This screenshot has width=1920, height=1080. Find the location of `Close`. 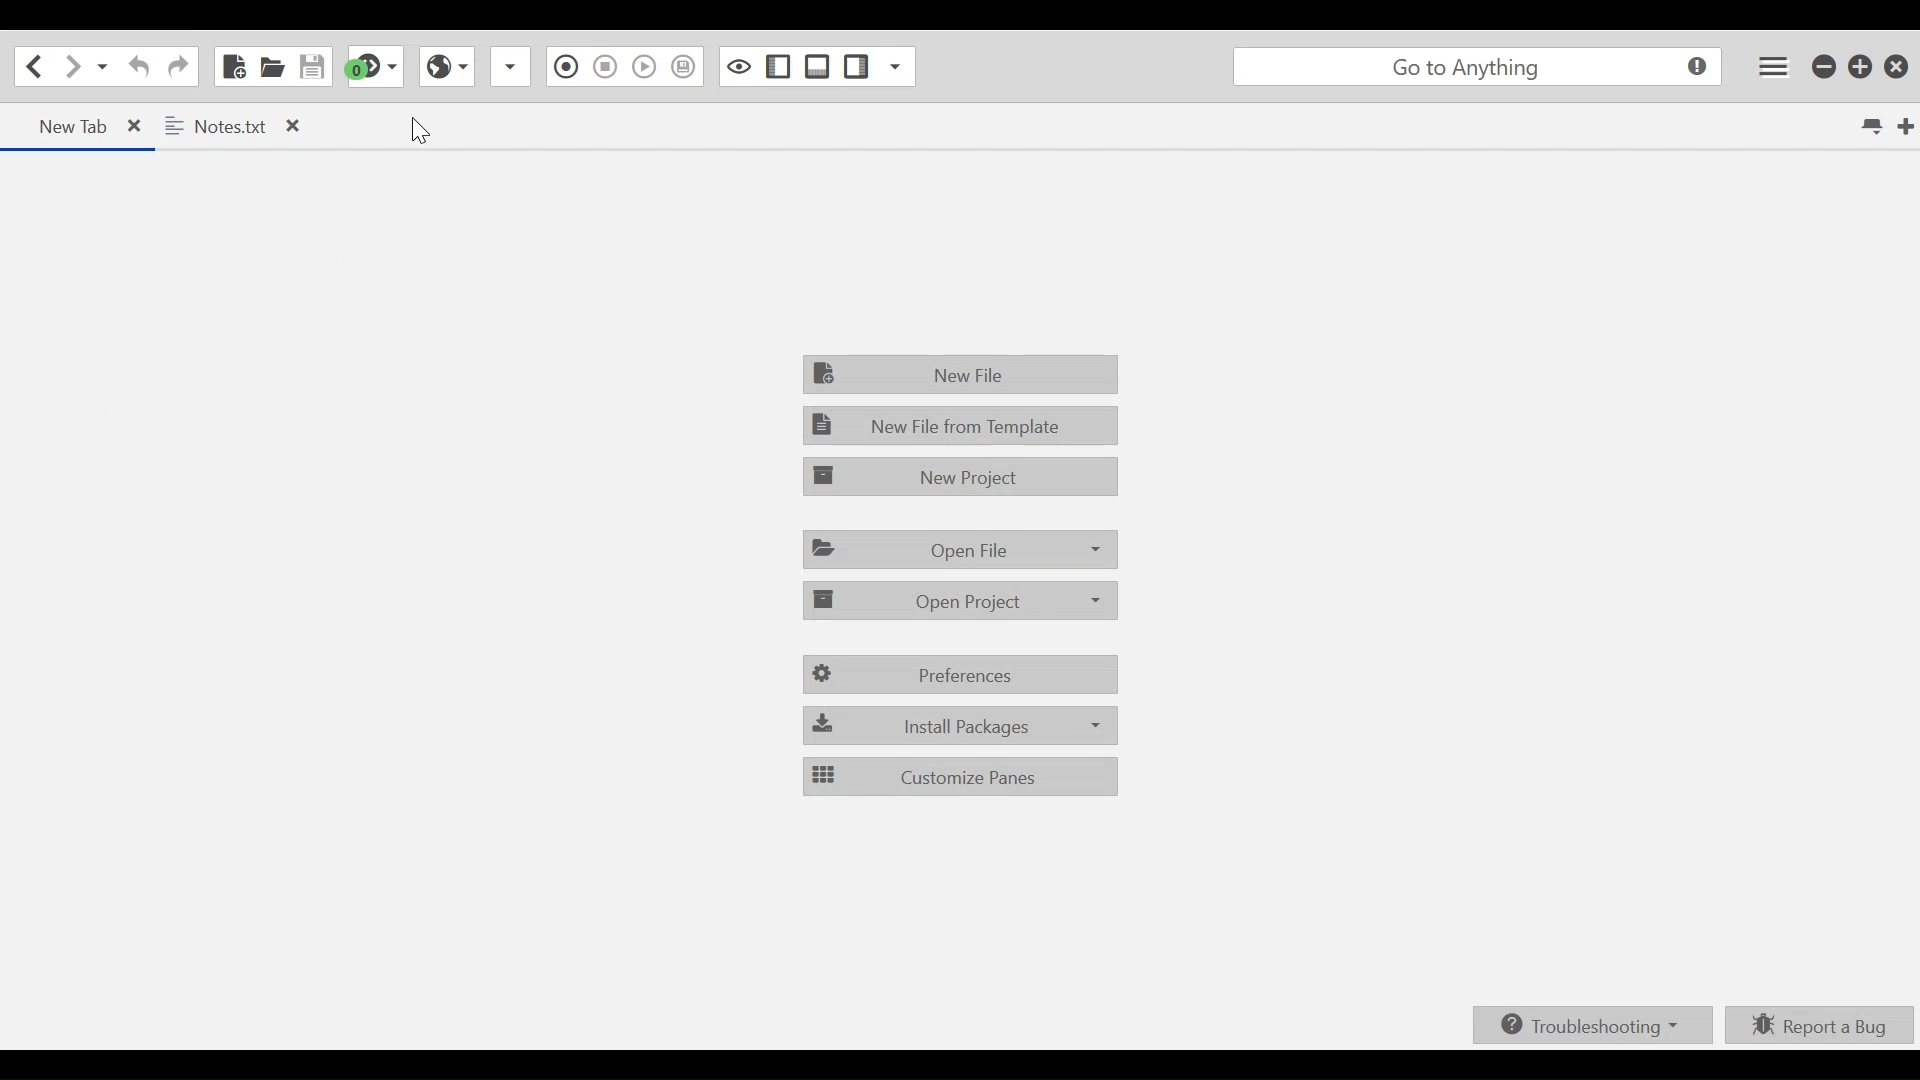

Close is located at coordinates (1895, 65).